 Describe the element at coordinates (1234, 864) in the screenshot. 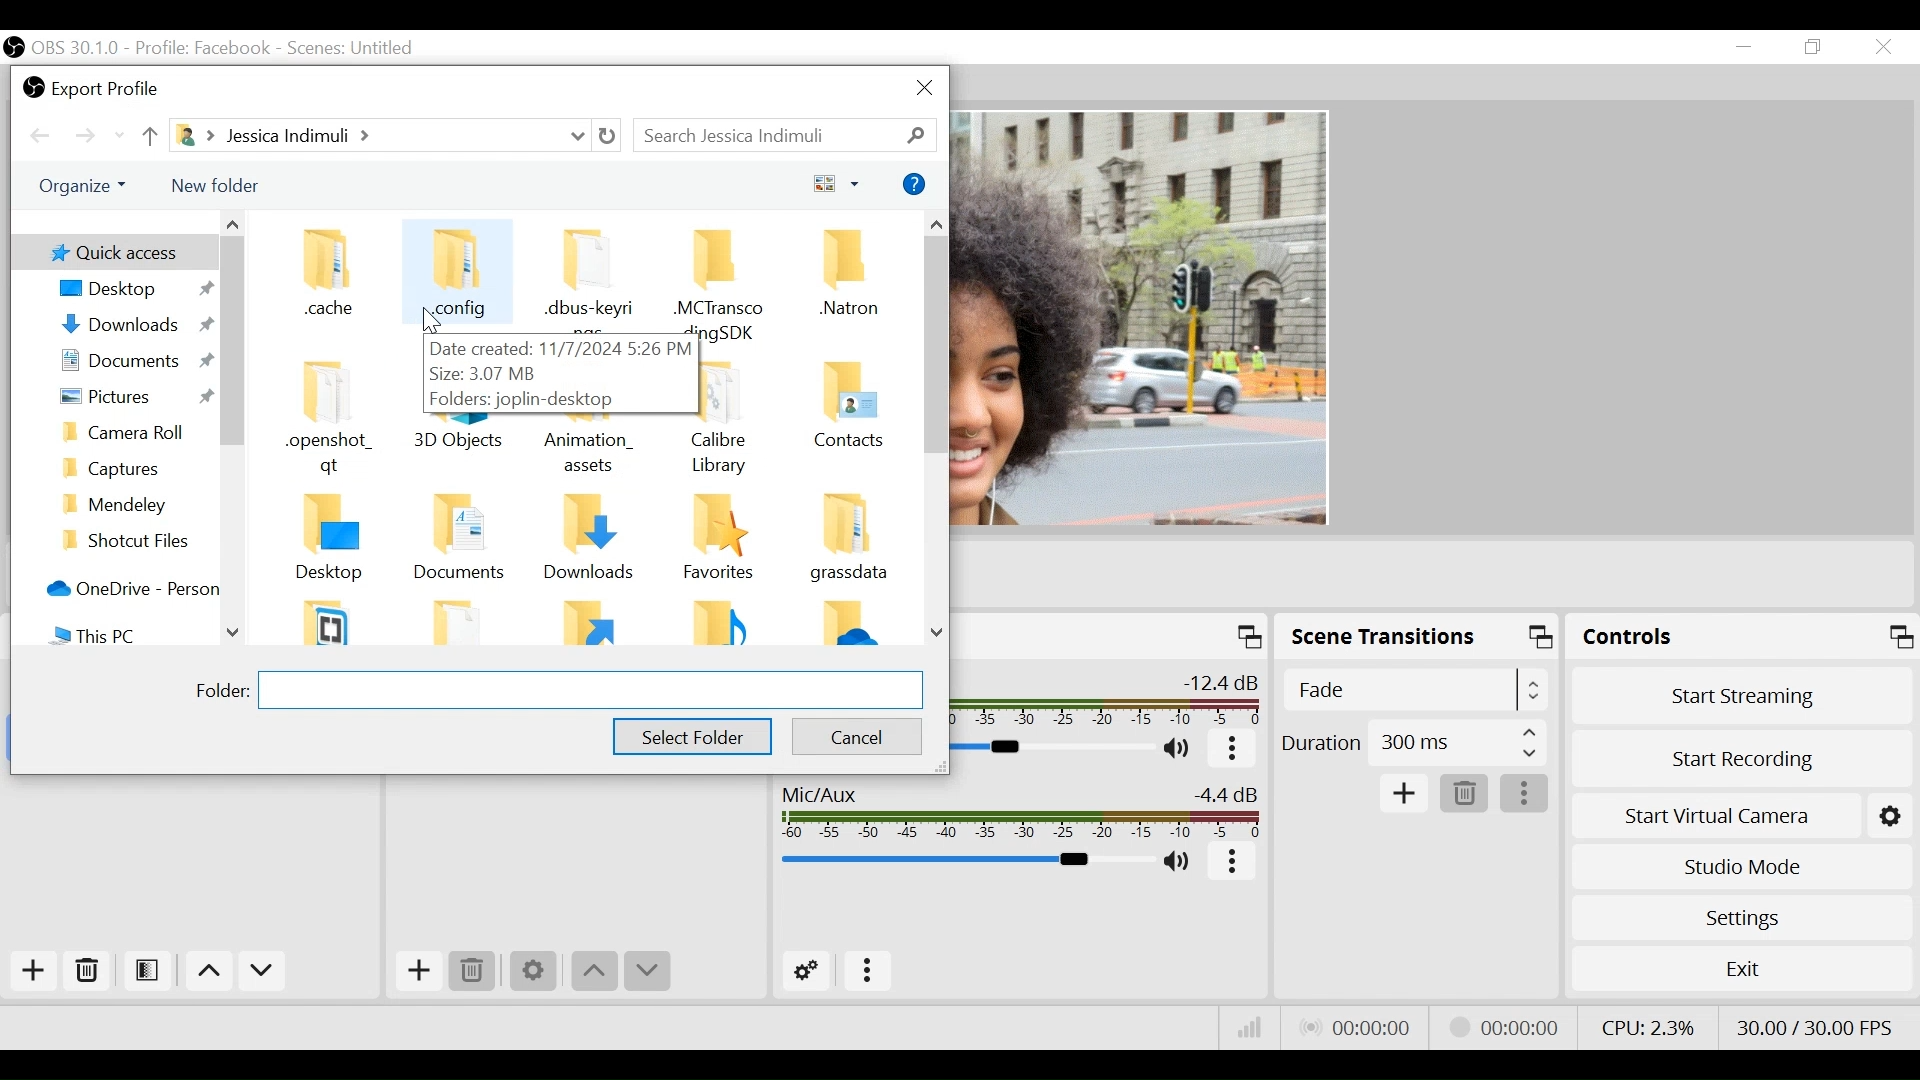

I see `More options` at that location.